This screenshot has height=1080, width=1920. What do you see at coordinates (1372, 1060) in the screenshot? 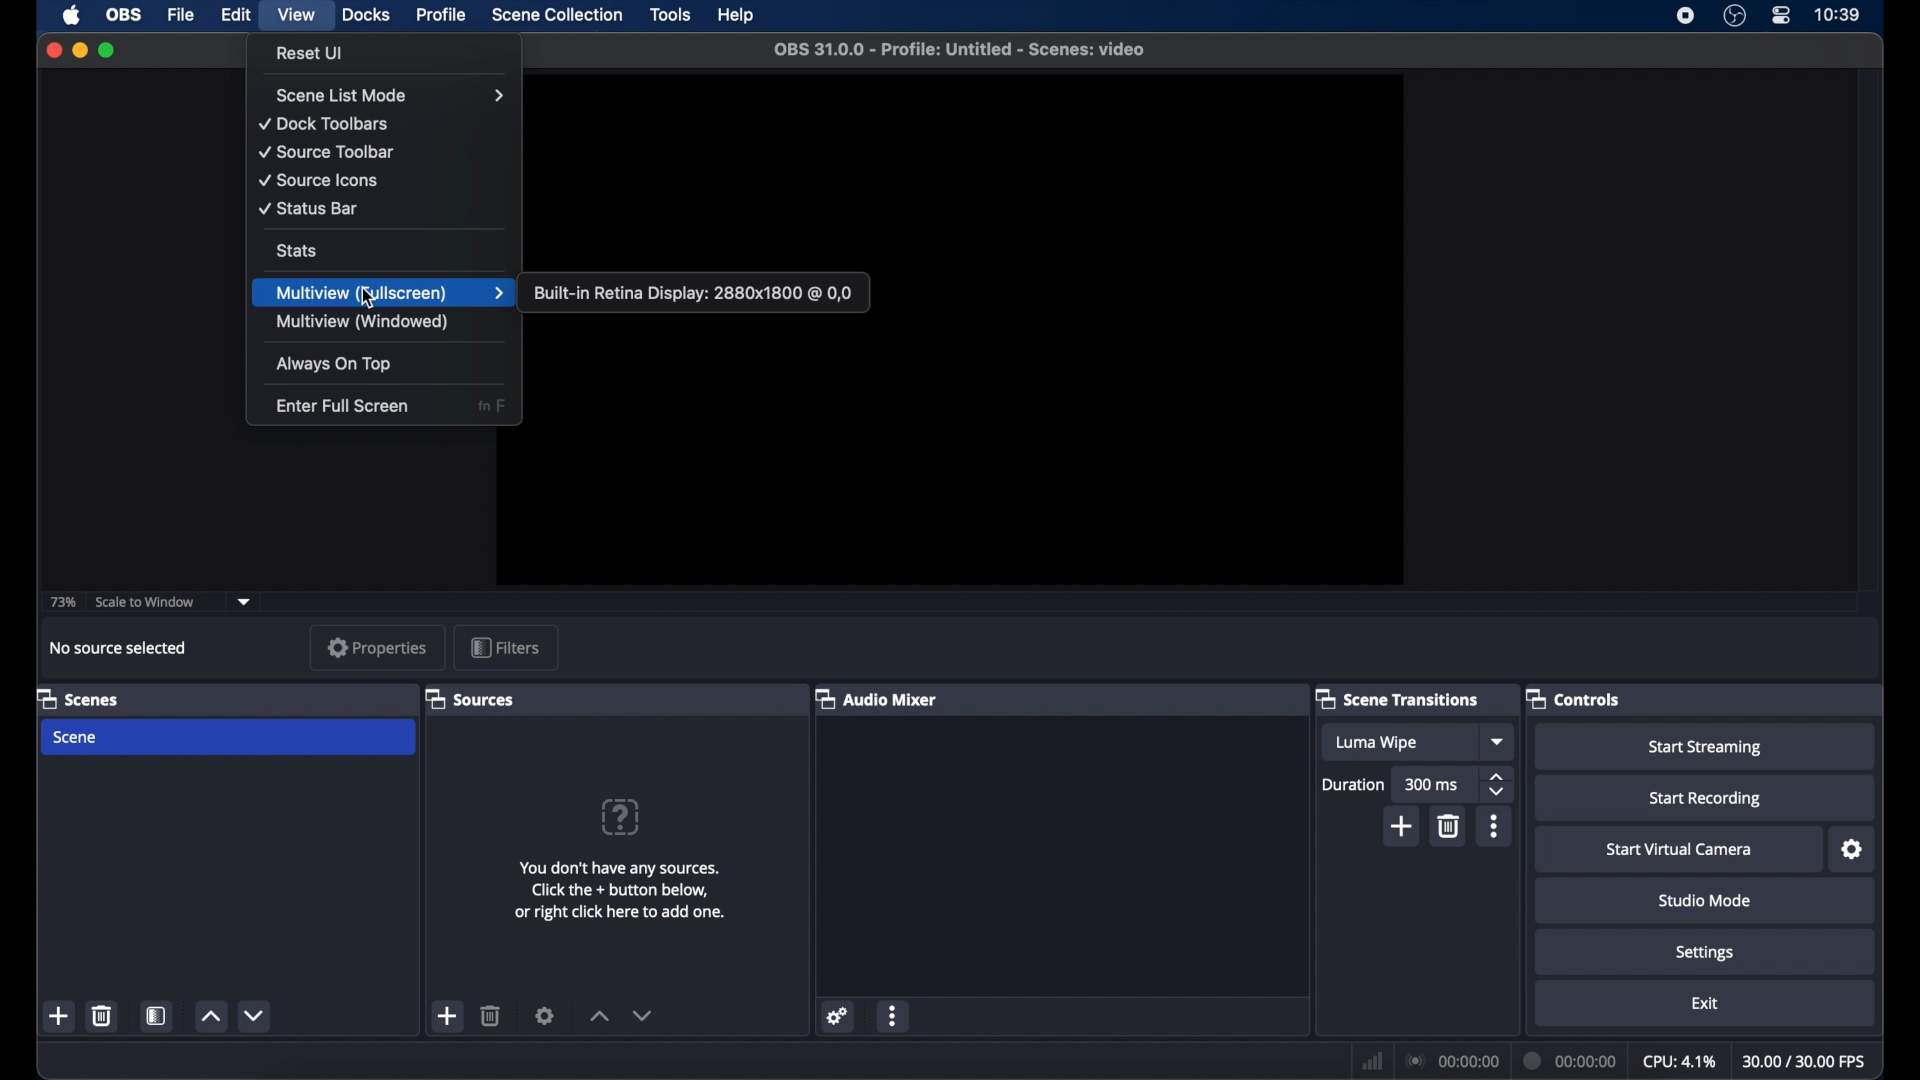
I see `network` at bounding box center [1372, 1060].